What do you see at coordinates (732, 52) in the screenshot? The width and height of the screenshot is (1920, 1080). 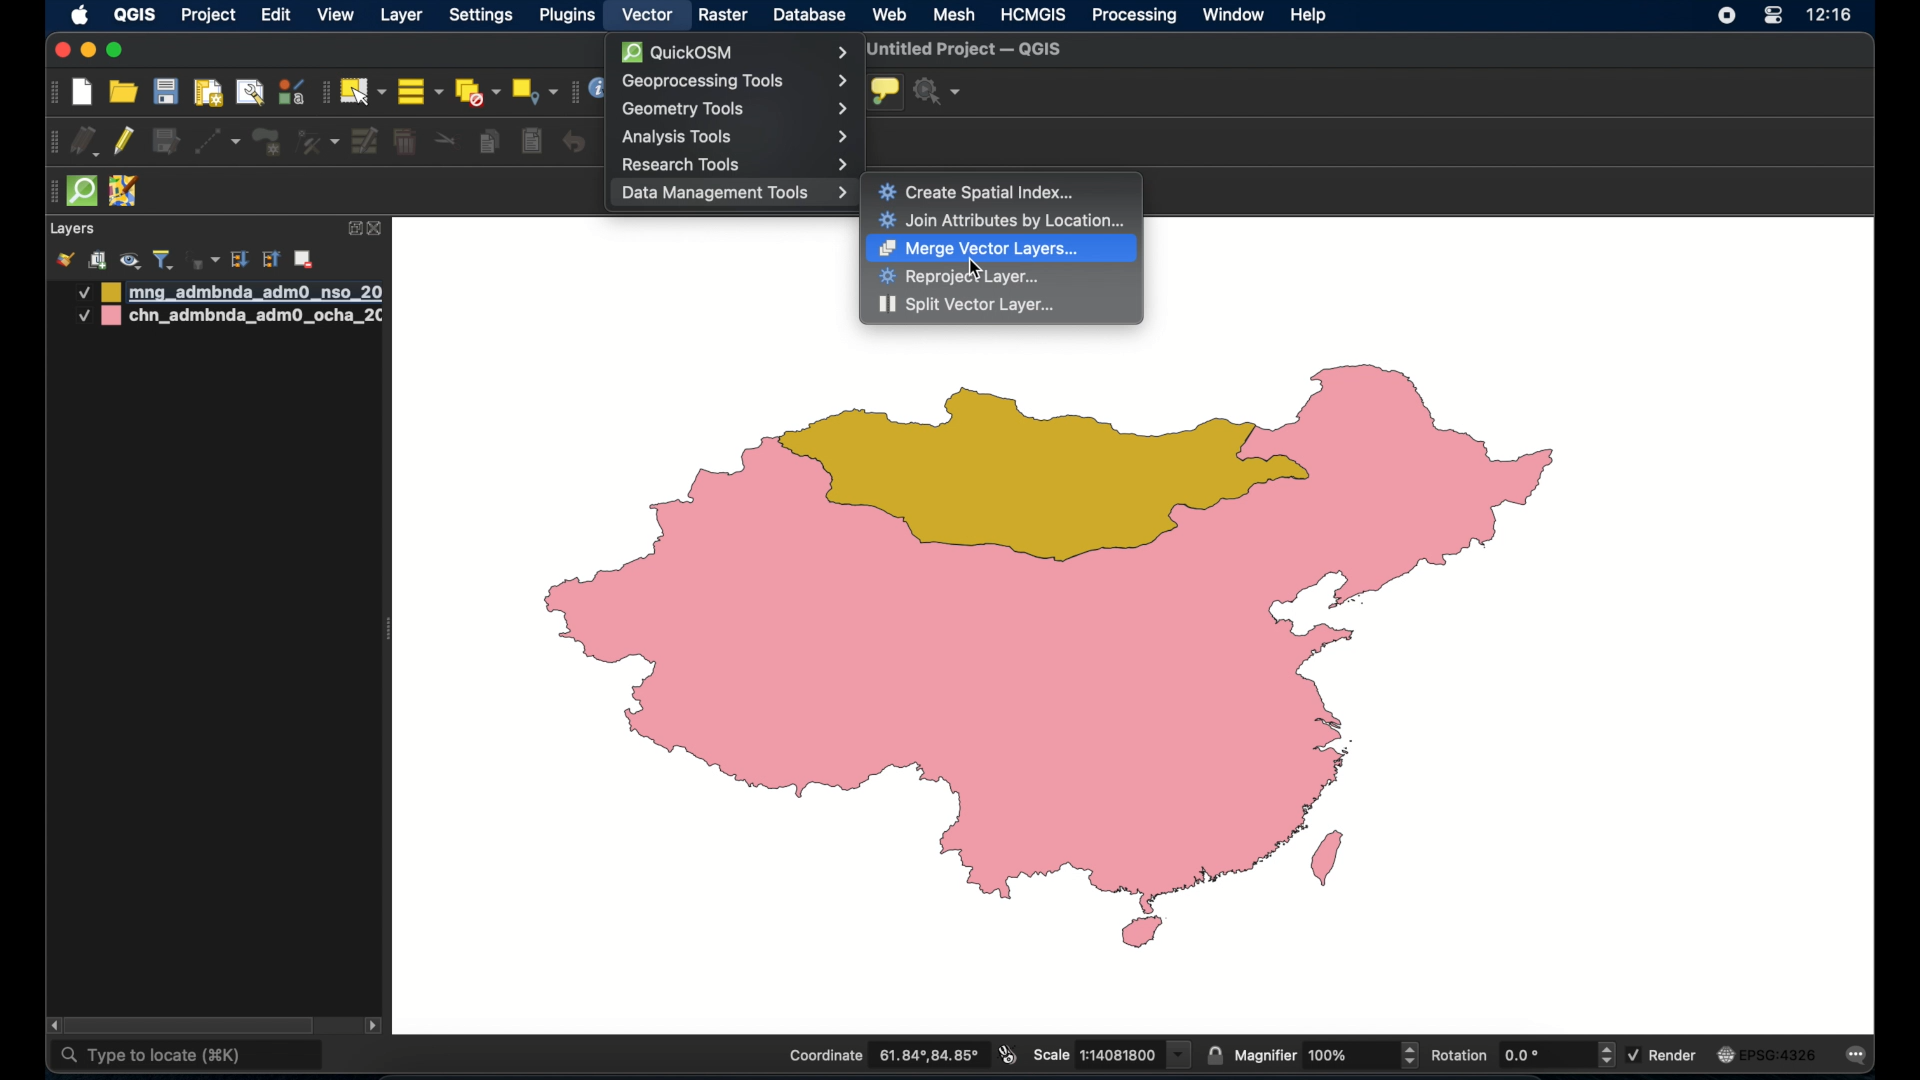 I see `quickosm menu` at bounding box center [732, 52].